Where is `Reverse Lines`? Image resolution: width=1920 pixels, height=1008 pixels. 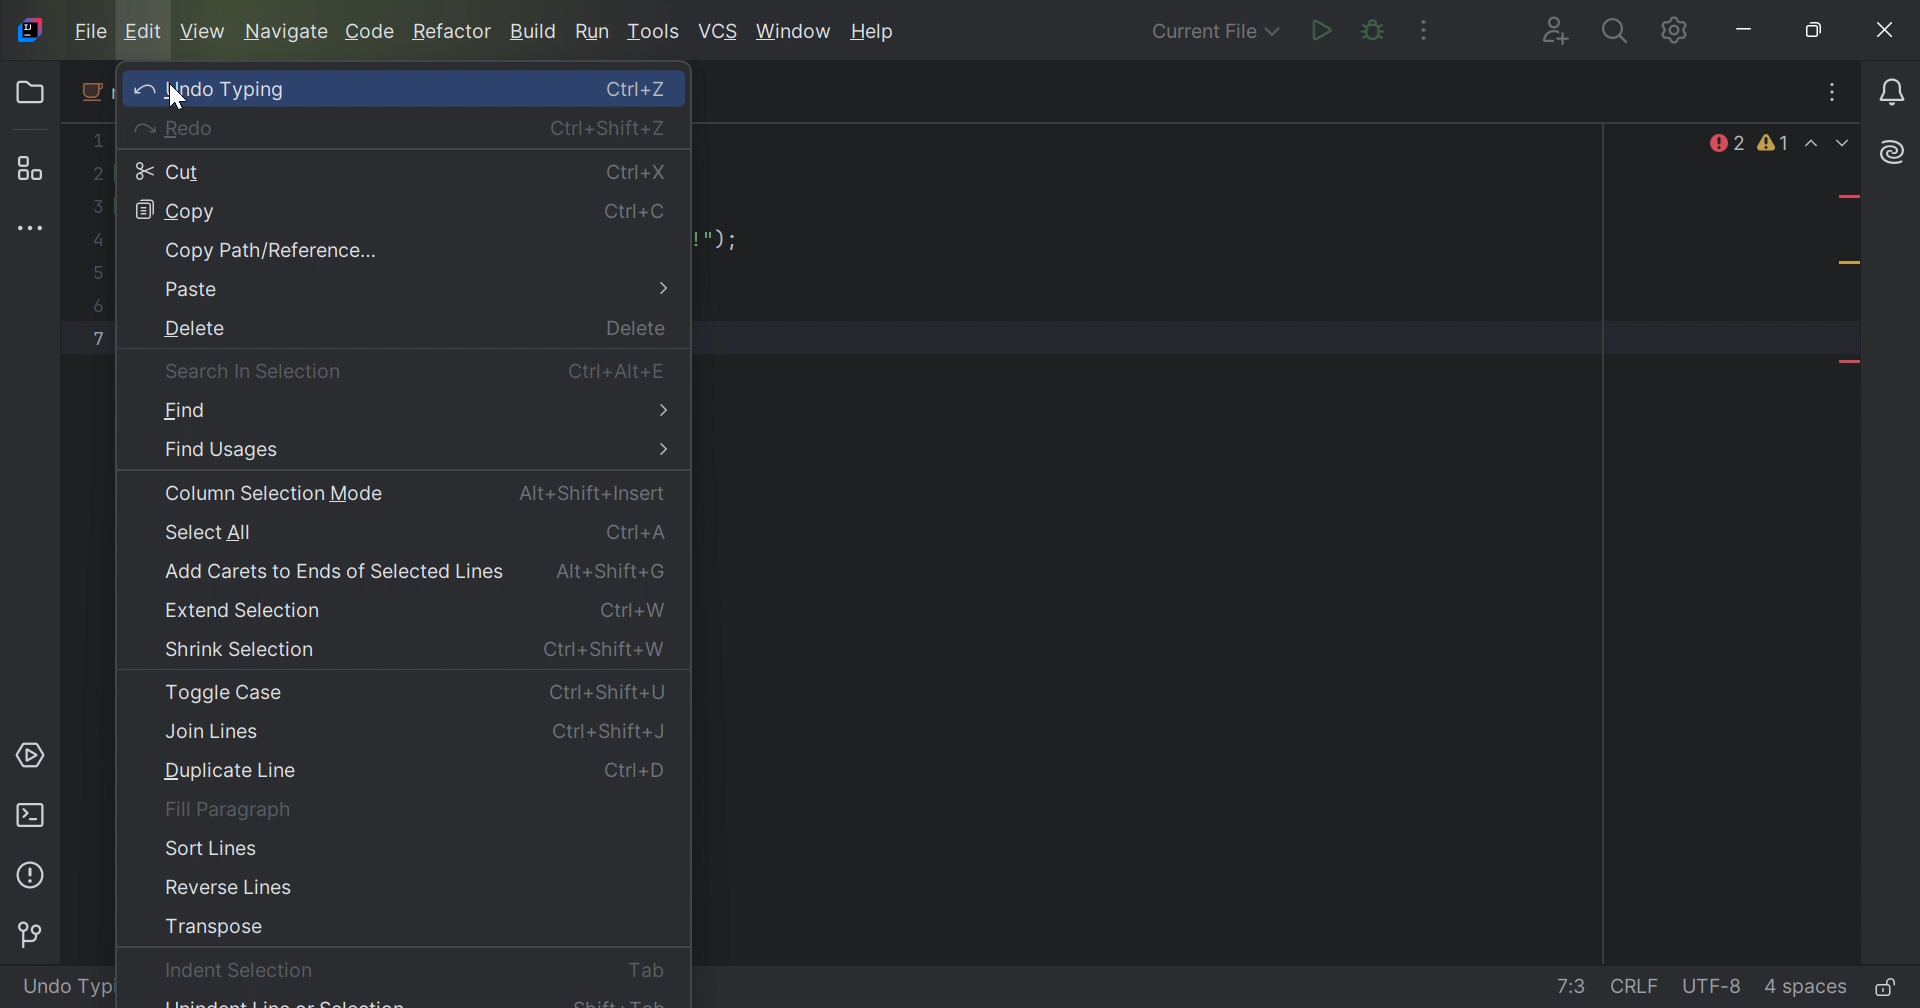
Reverse Lines is located at coordinates (228, 888).